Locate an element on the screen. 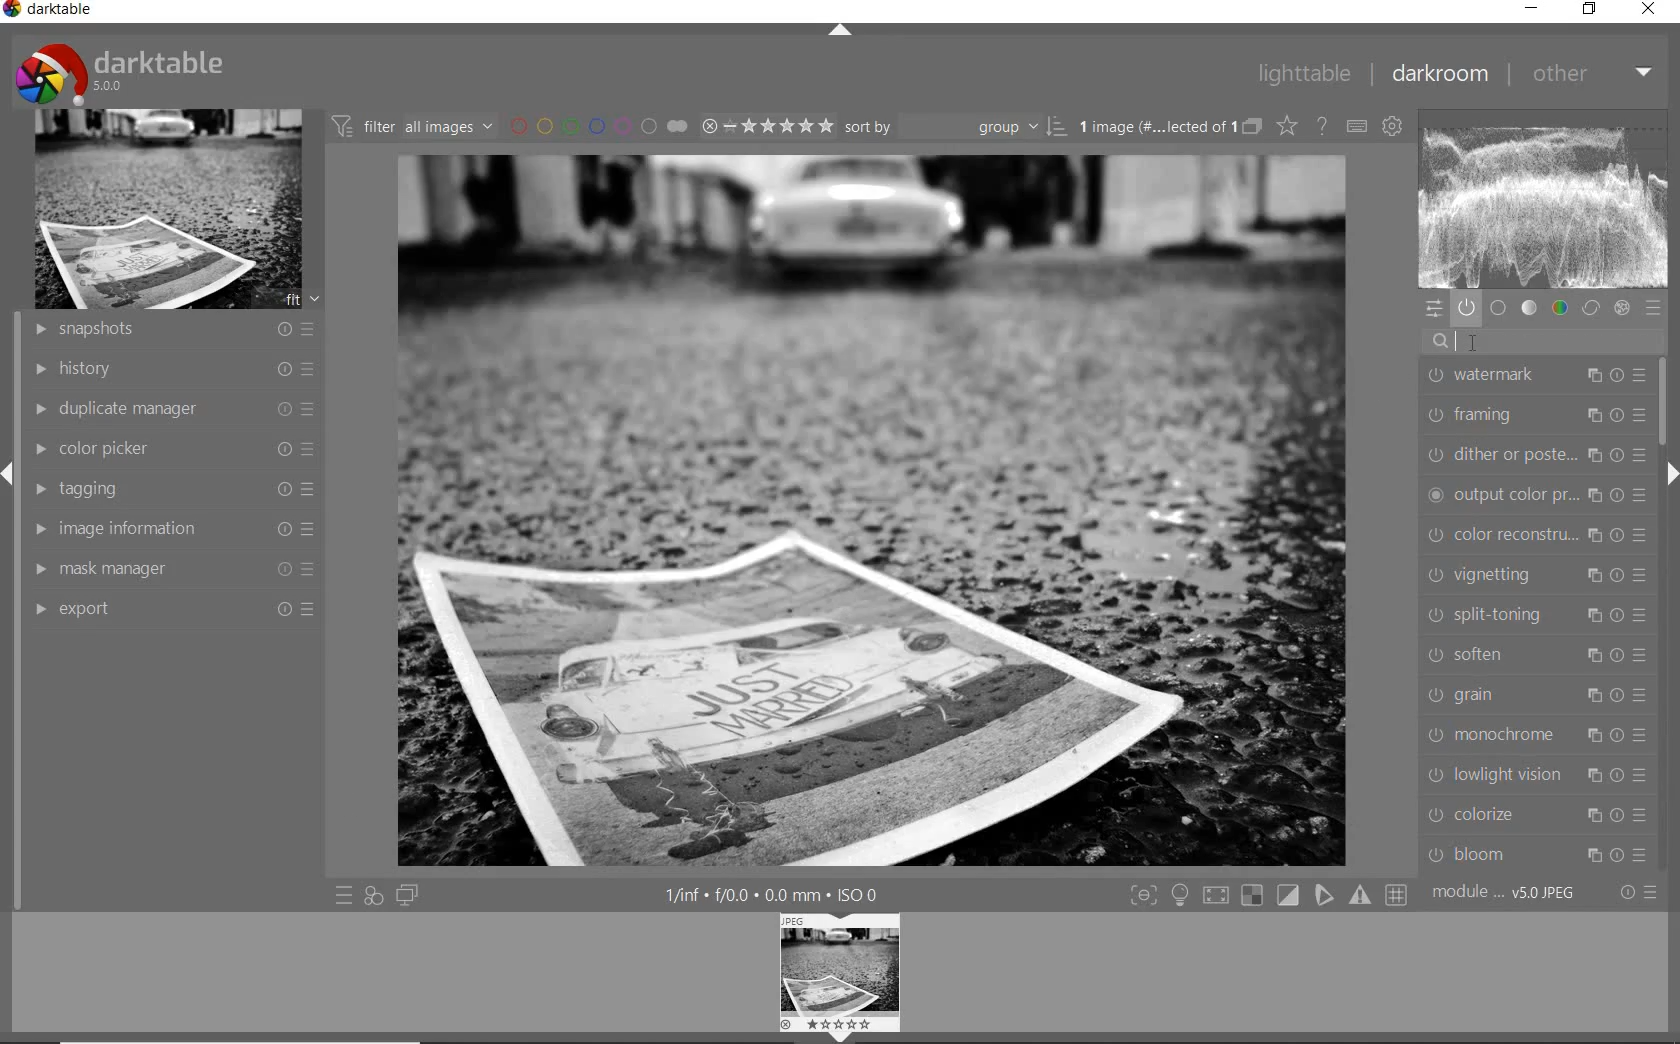 This screenshot has width=1680, height=1044. soften is located at coordinates (1534, 655).